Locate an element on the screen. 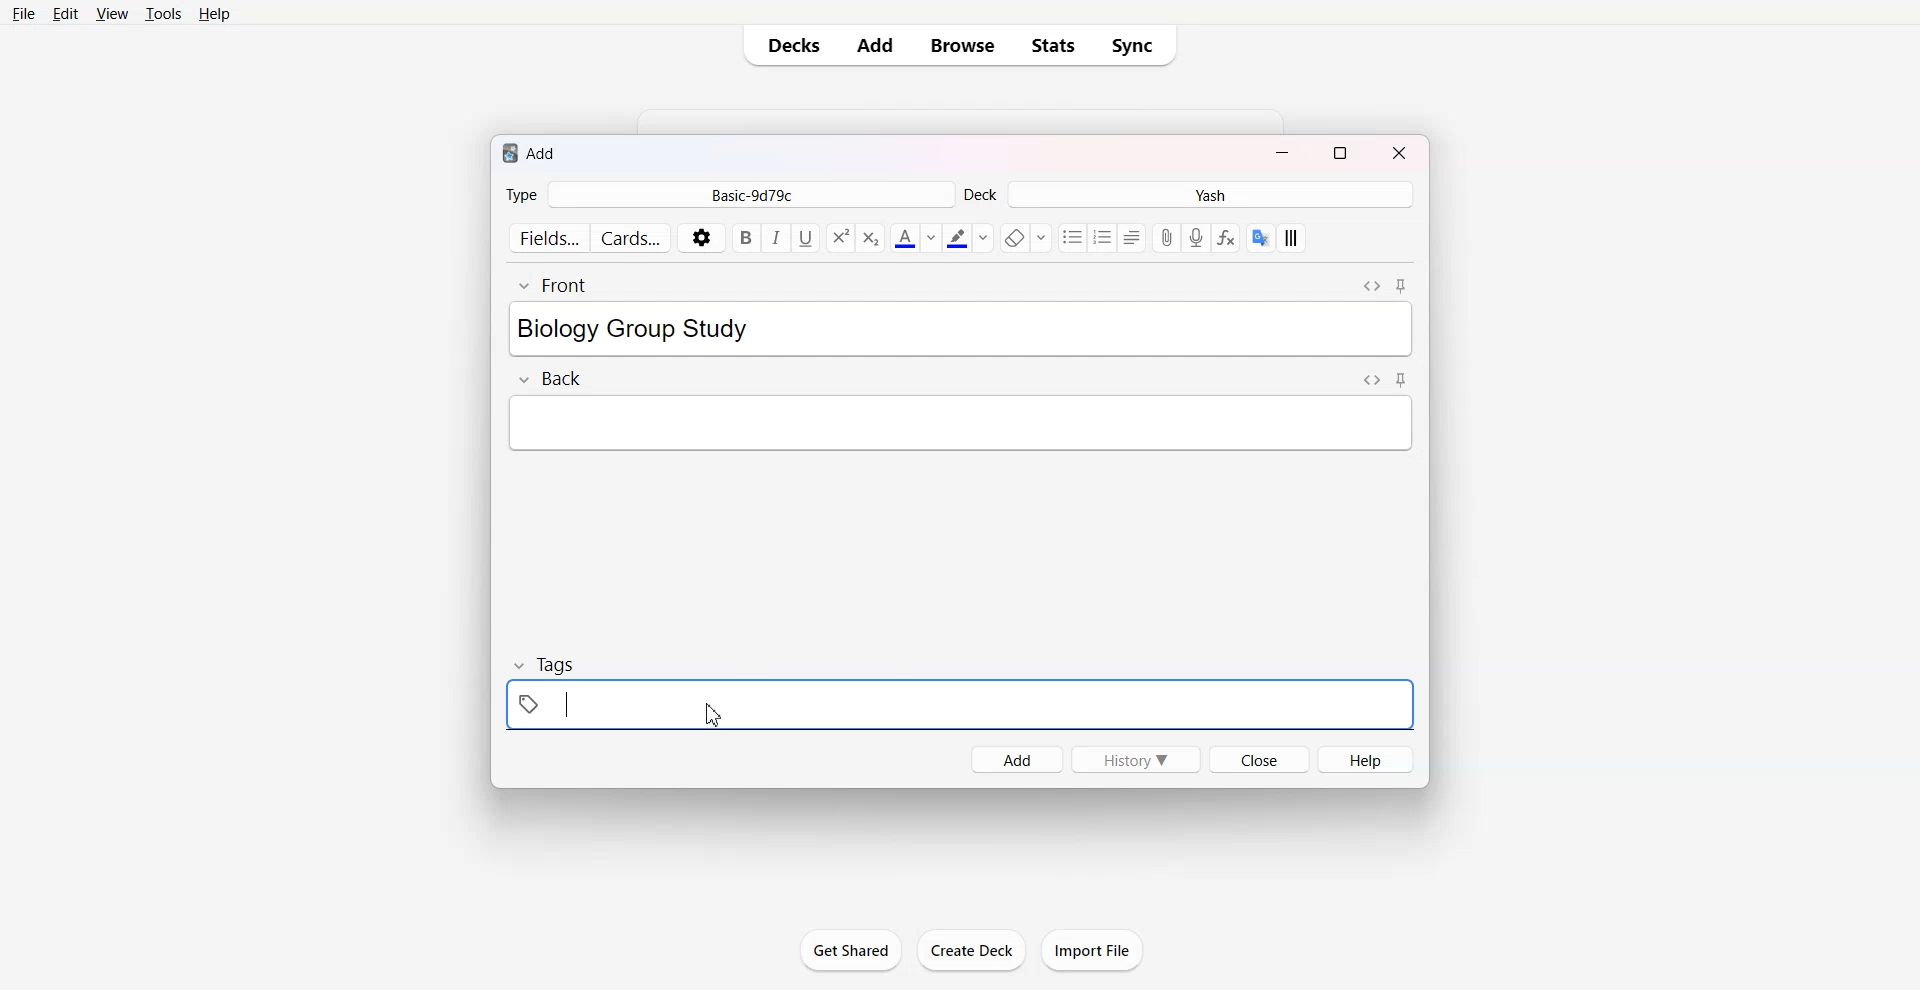 Image resolution: width=1920 pixels, height=990 pixels. Unorder list is located at coordinates (1073, 238).